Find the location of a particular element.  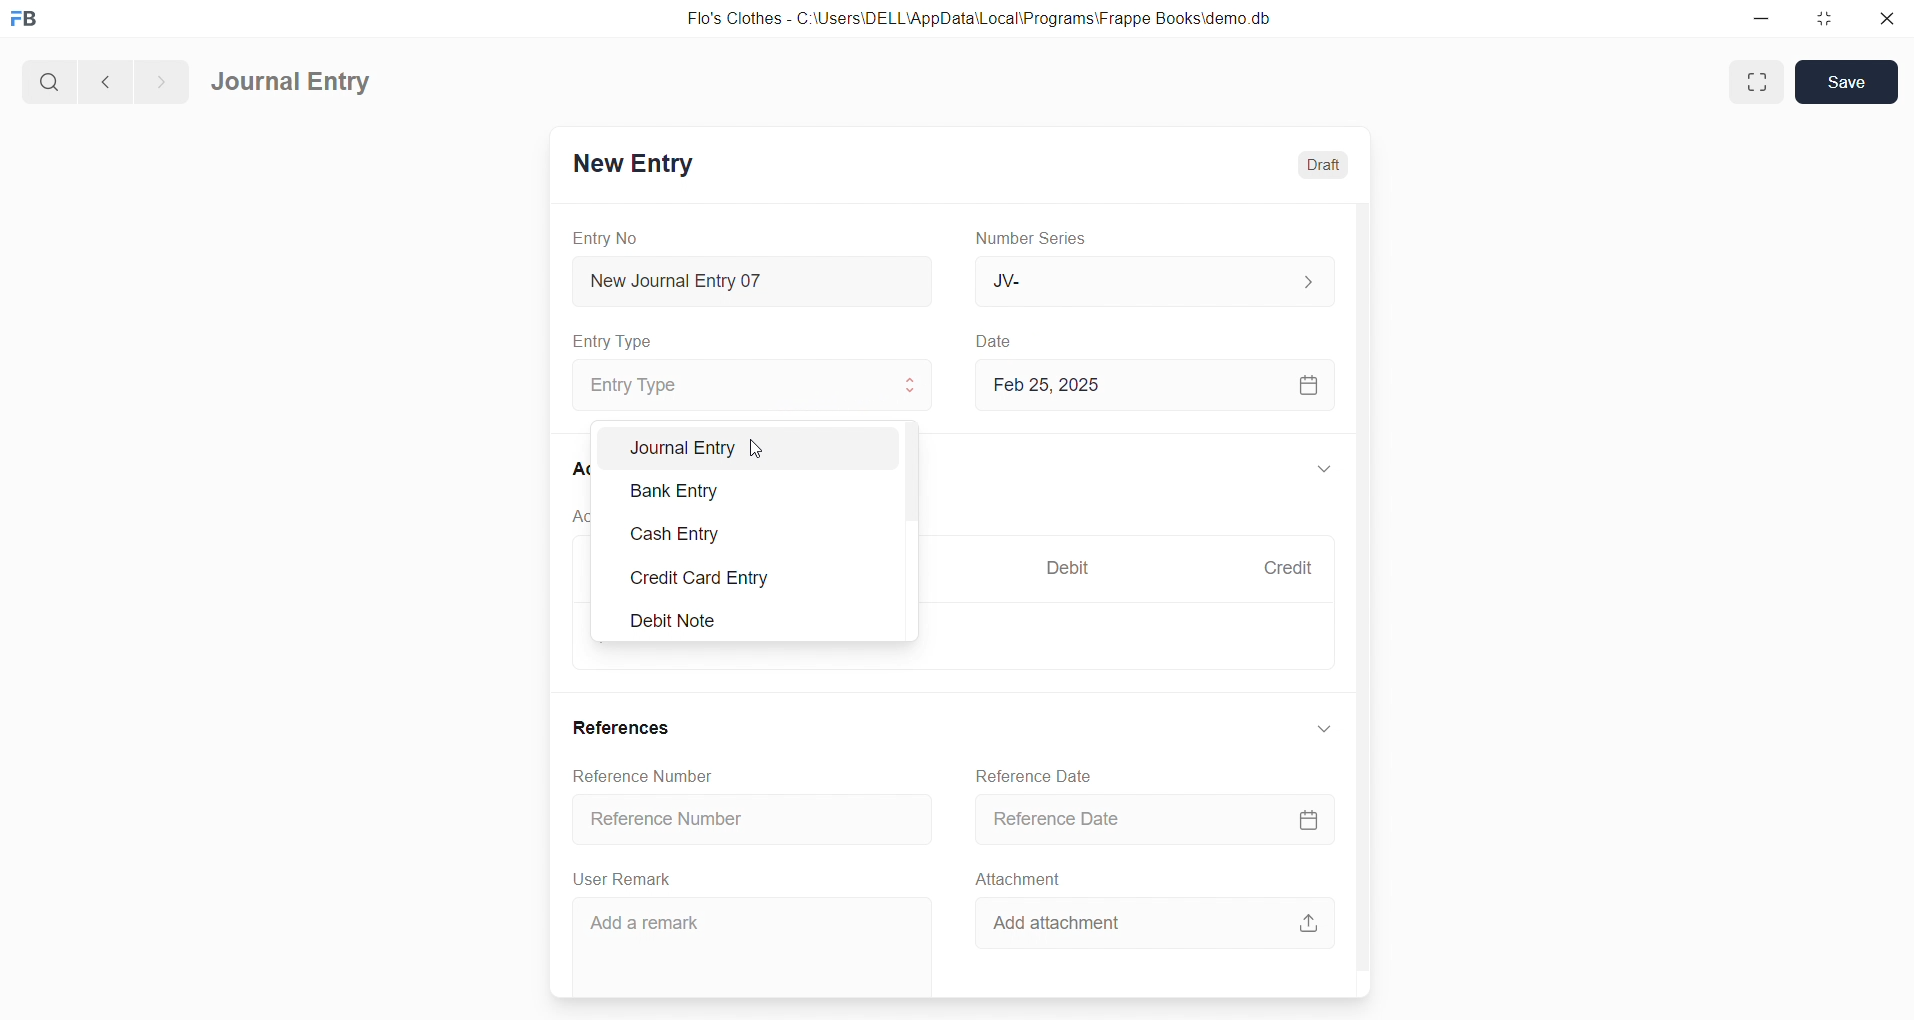

Journal Entry is located at coordinates (293, 83).